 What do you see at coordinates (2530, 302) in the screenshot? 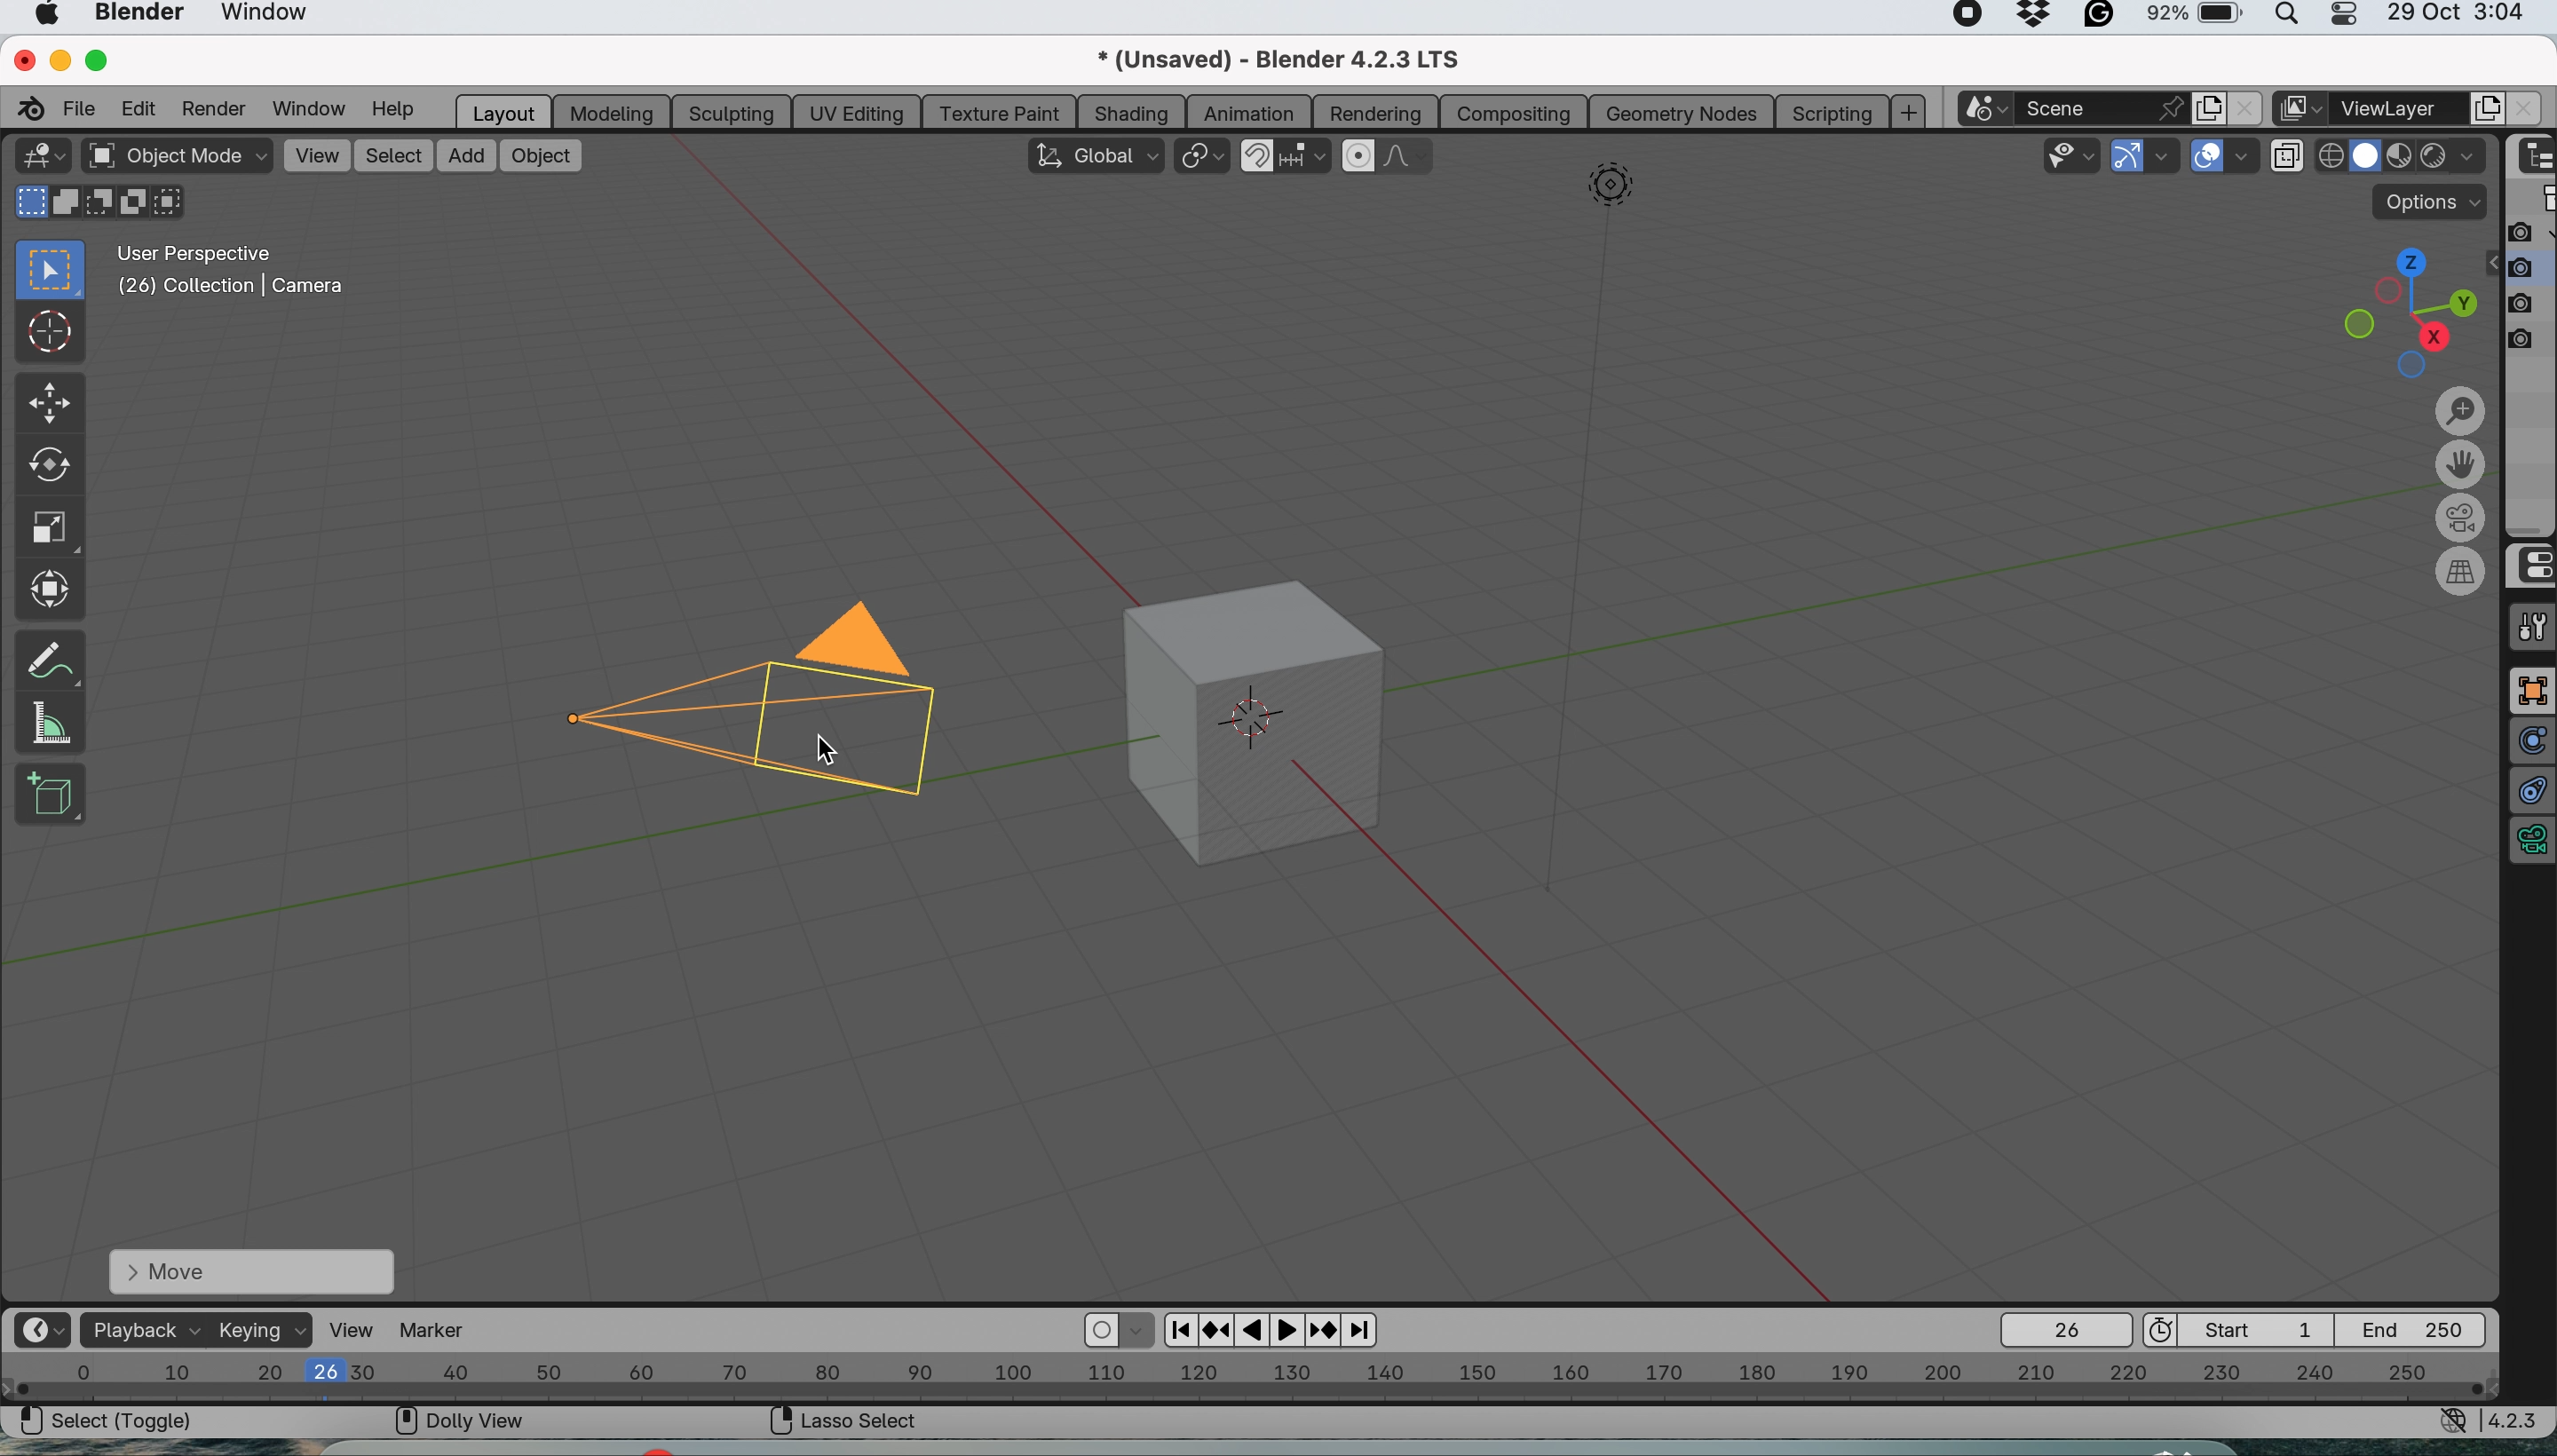
I see `disable in renders` at bounding box center [2530, 302].